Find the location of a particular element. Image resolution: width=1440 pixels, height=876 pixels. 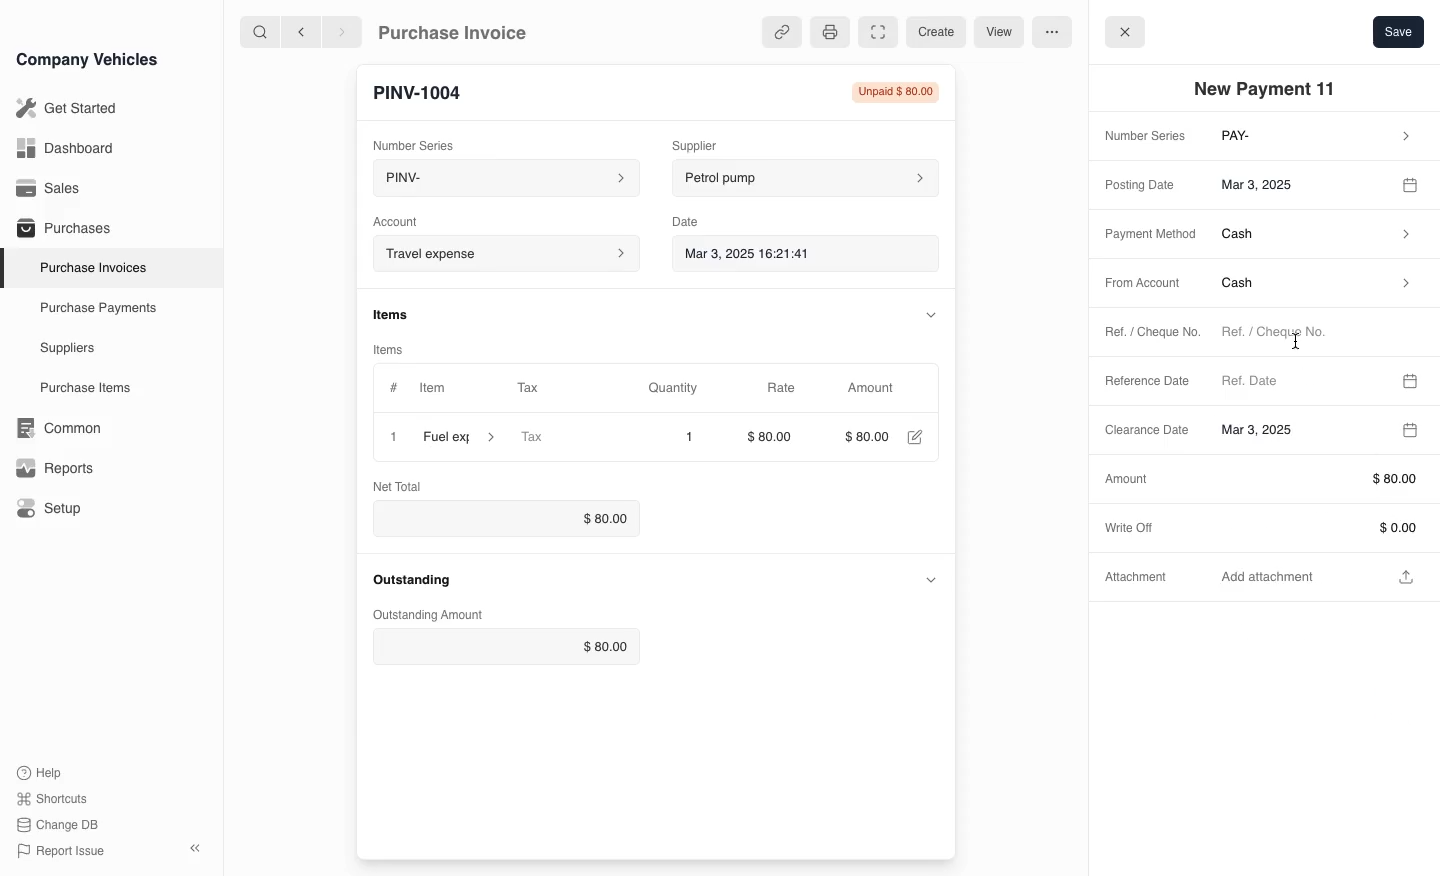

Purchase Payments is located at coordinates (96, 308).